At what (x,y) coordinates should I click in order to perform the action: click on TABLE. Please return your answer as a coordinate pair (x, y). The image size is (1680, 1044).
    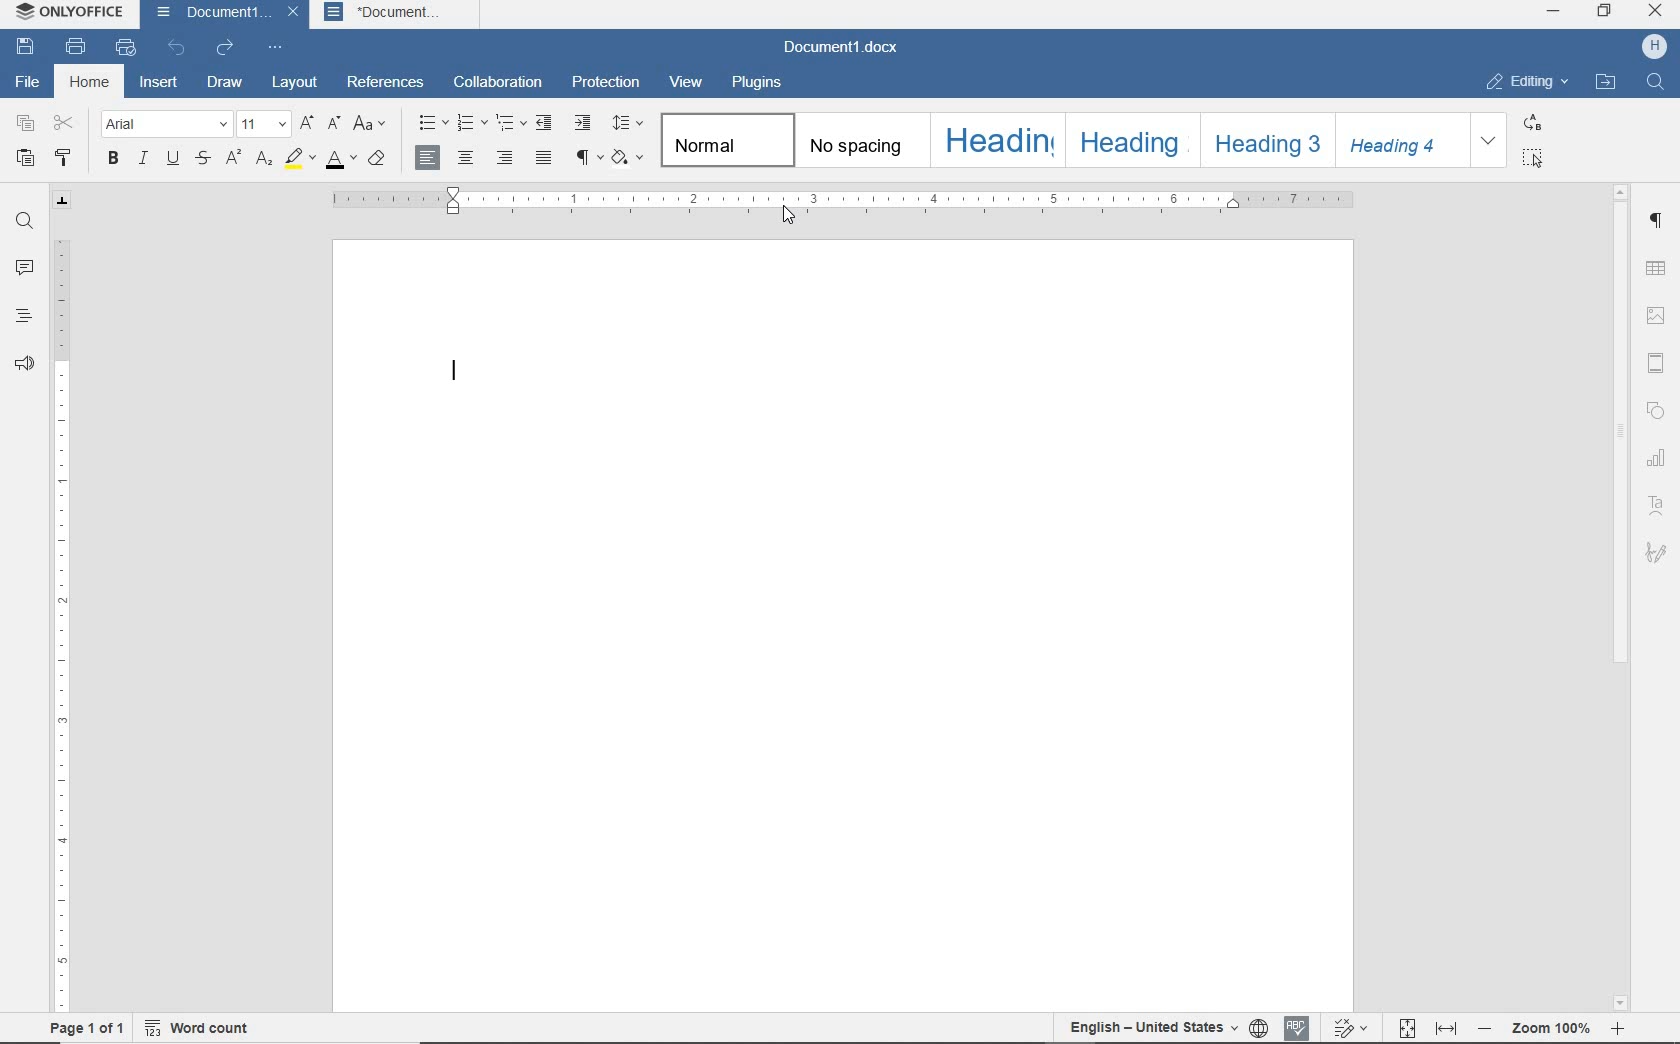
    Looking at the image, I should click on (1655, 268).